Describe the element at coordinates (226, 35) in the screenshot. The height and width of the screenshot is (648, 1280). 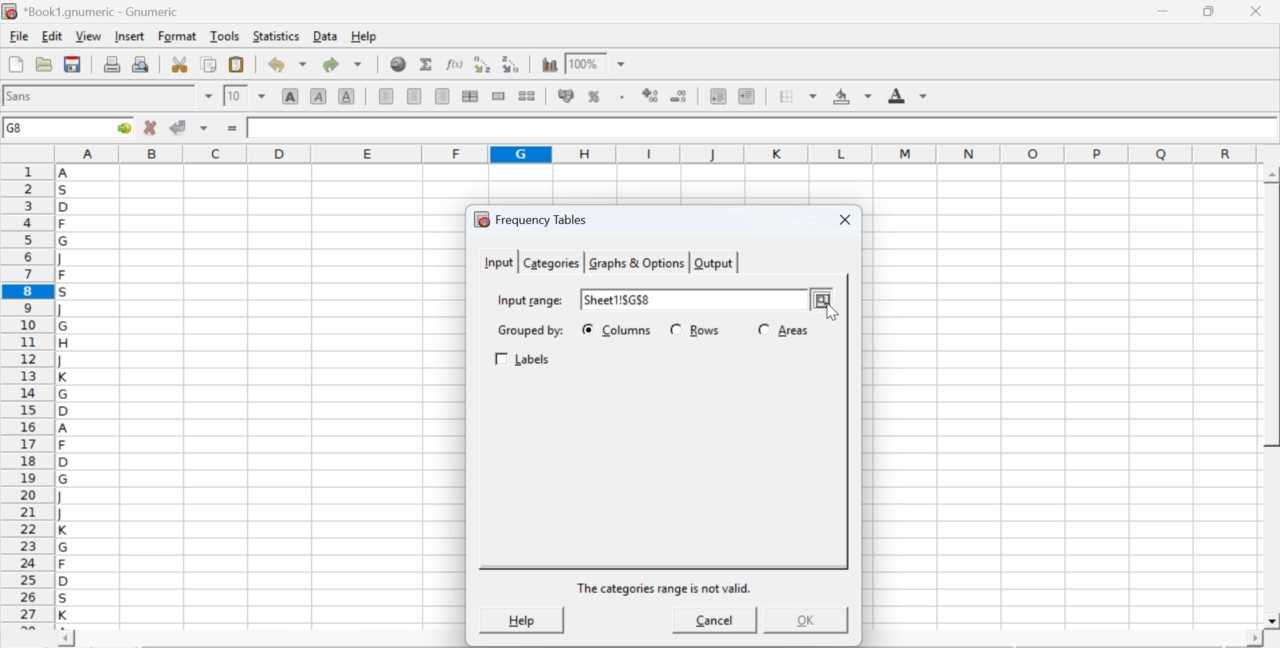
I see `tools` at that location.